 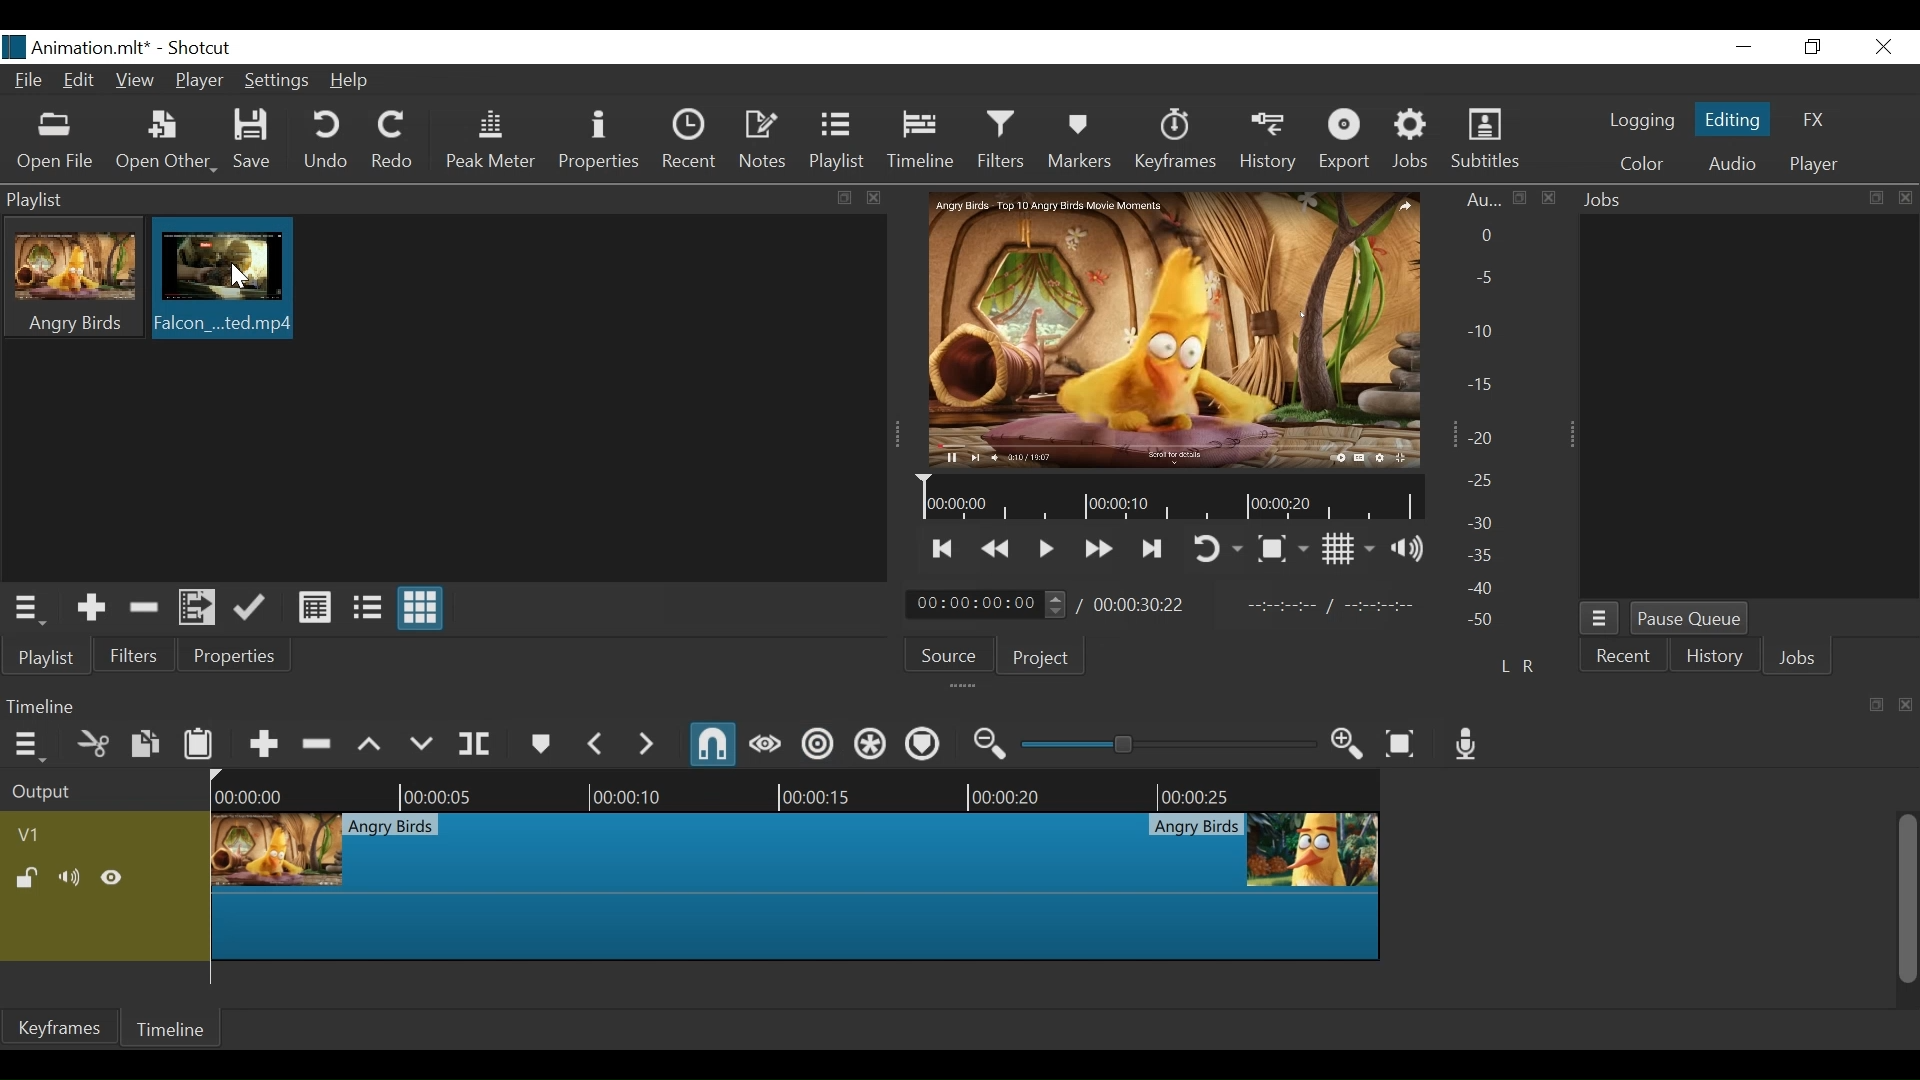 I want to click on Snap, so click(x=715, y=746).